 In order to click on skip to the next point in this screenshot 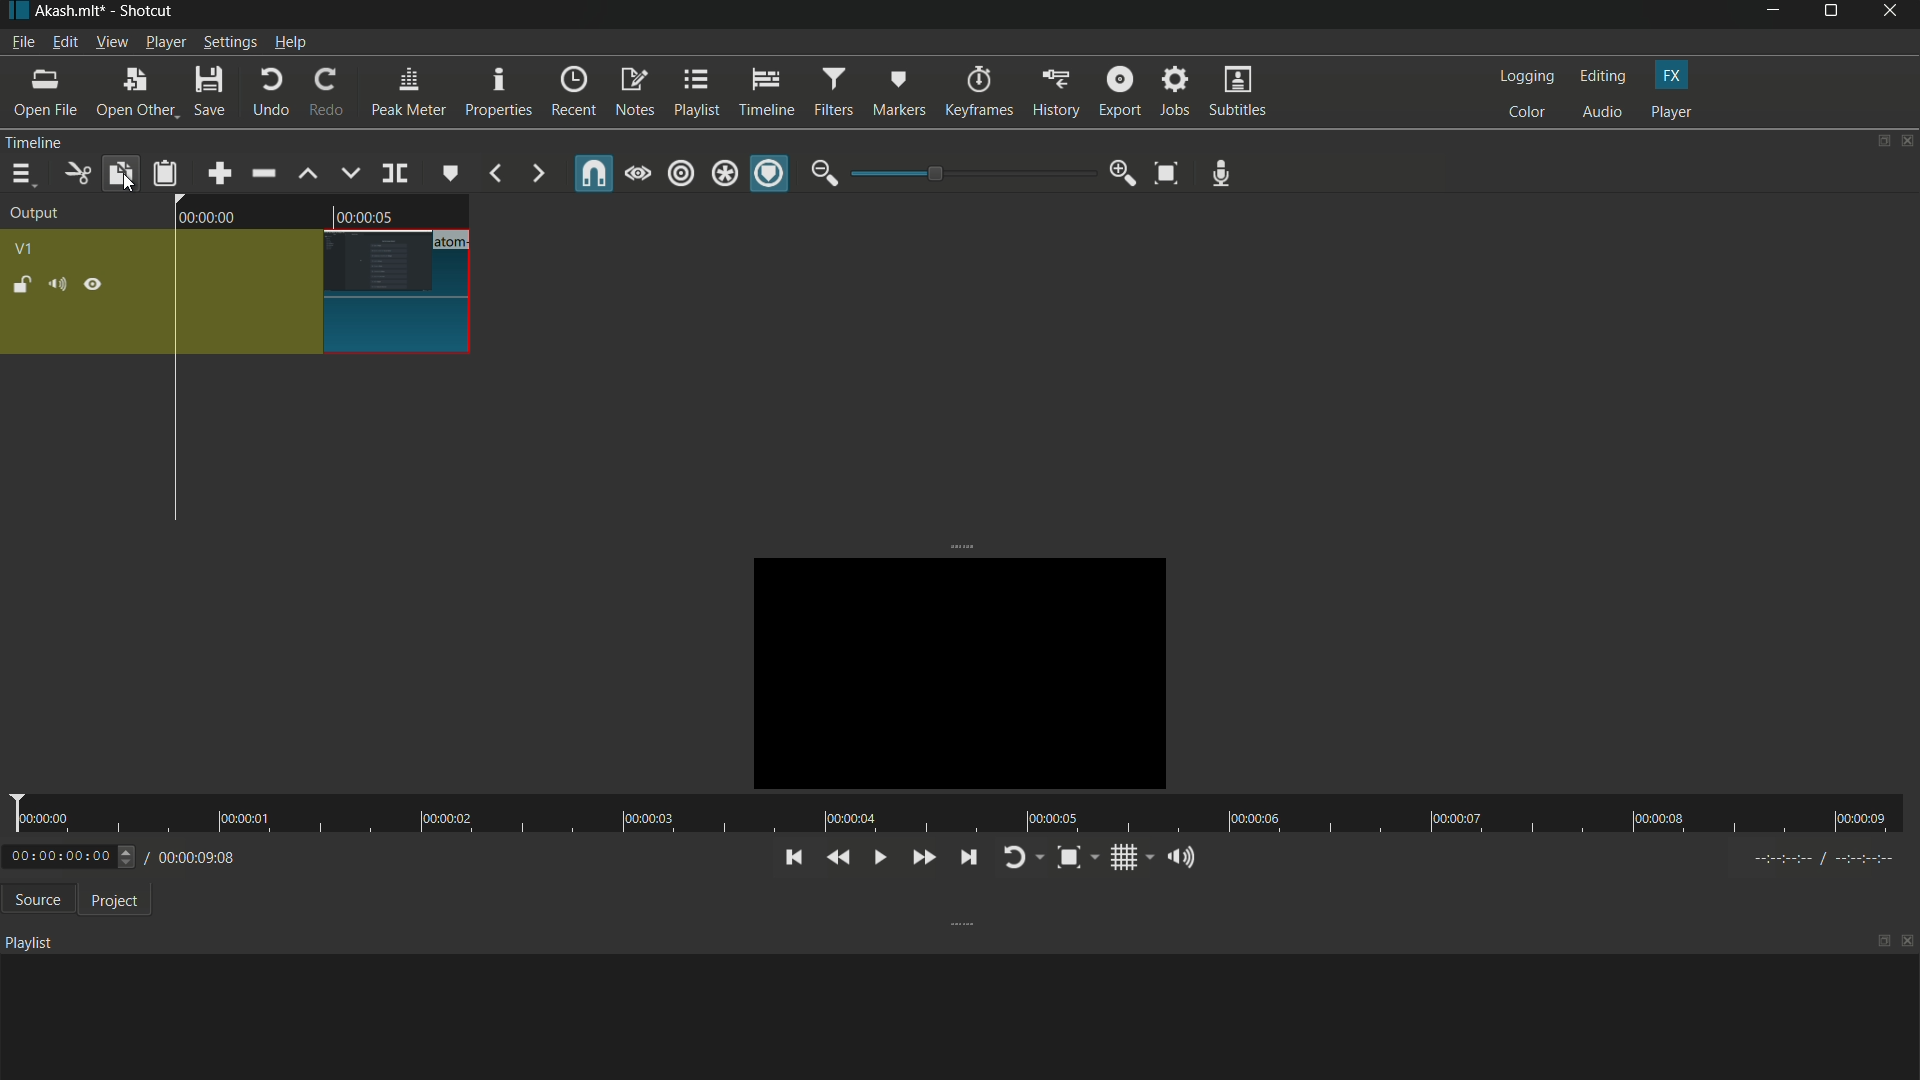, I will do `click(964, 856)`.